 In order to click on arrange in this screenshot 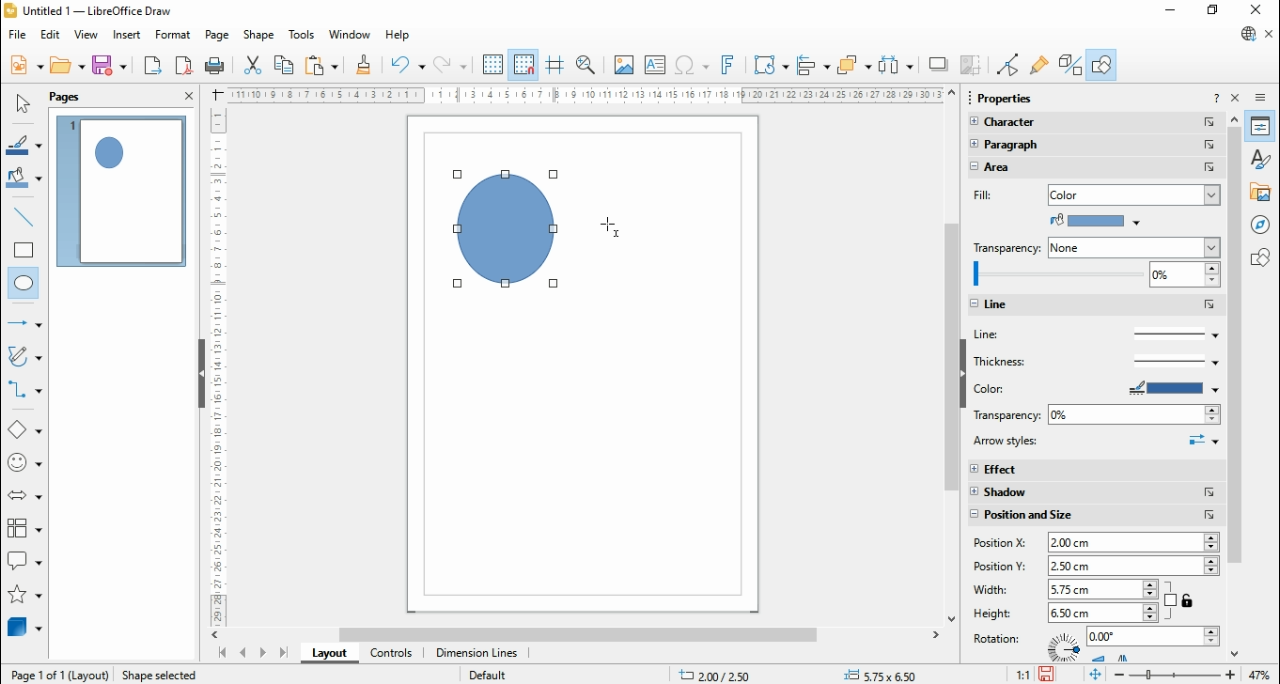, I will do `click(855, 65)`.